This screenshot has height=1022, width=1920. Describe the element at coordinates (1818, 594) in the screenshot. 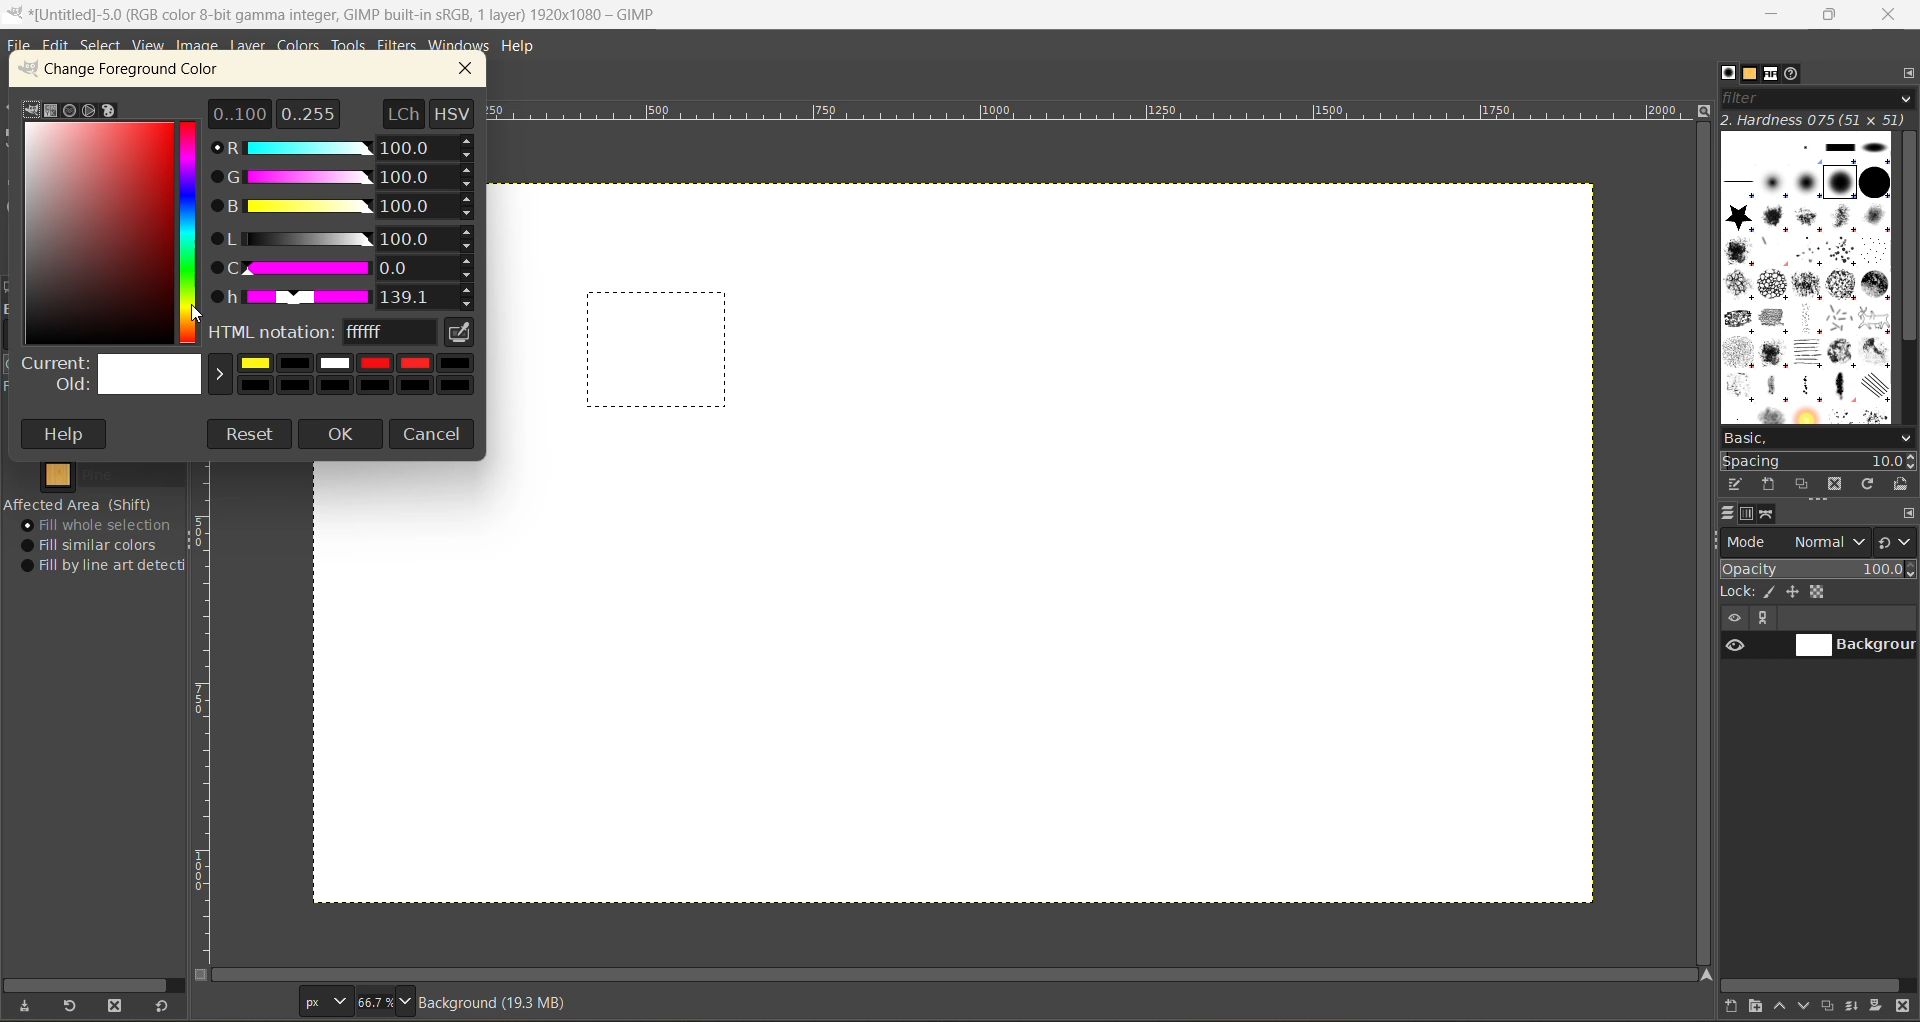

I see `lock pixel, position, alpha` at that location.